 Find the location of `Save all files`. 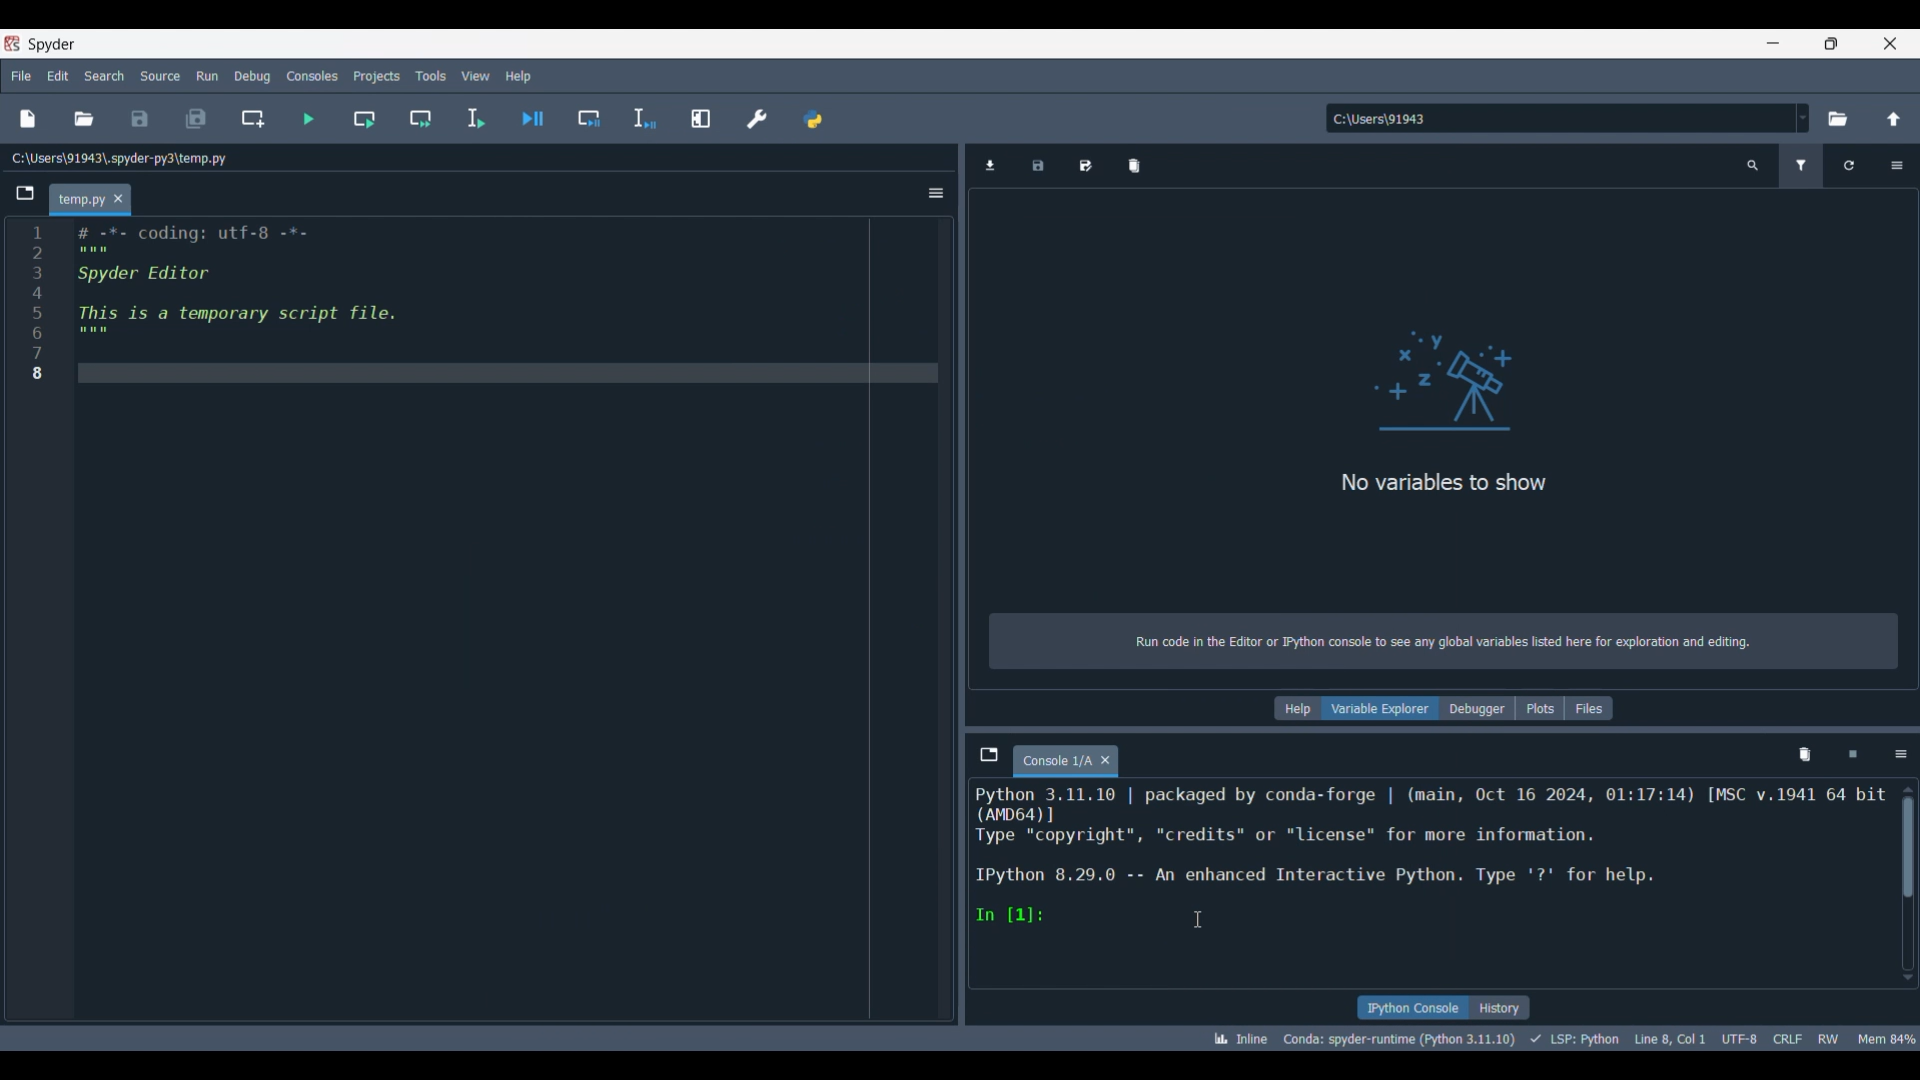

Save all files is located at coordinates (196, 119).